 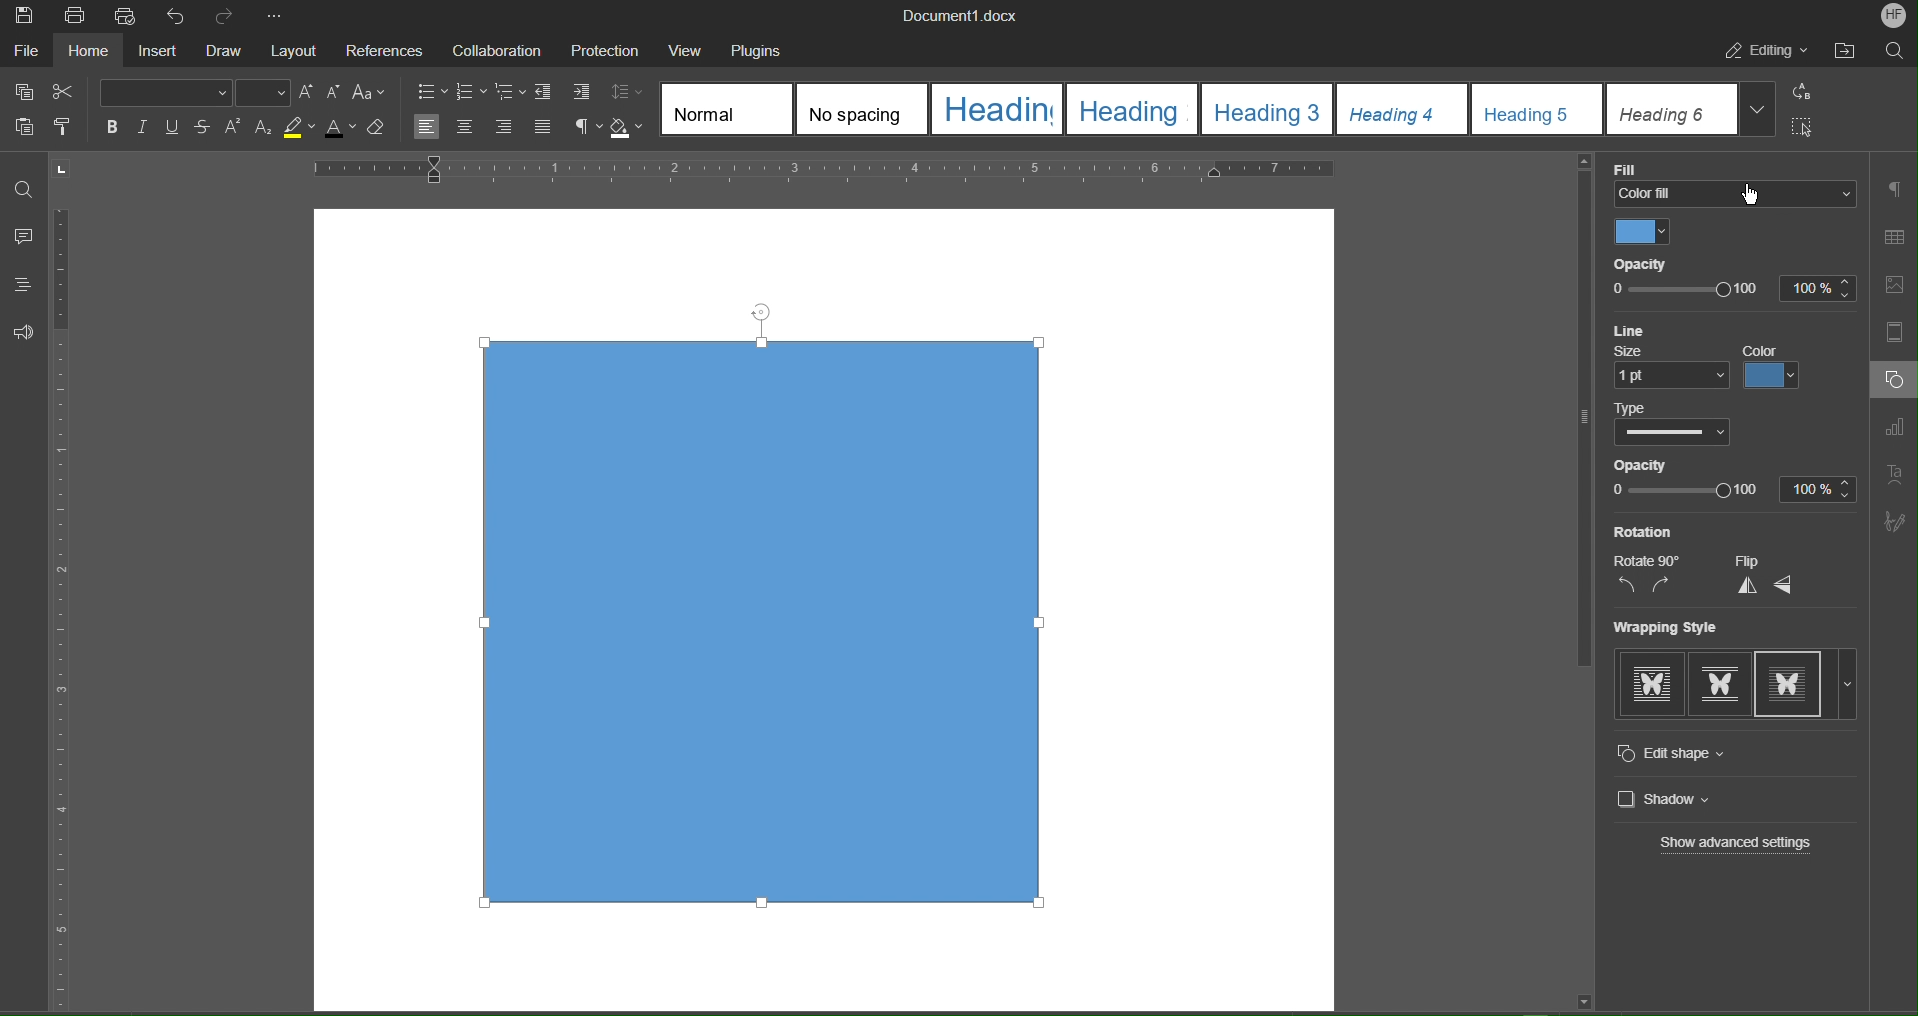 I want to click on Bold, so click(x=112, y=127).